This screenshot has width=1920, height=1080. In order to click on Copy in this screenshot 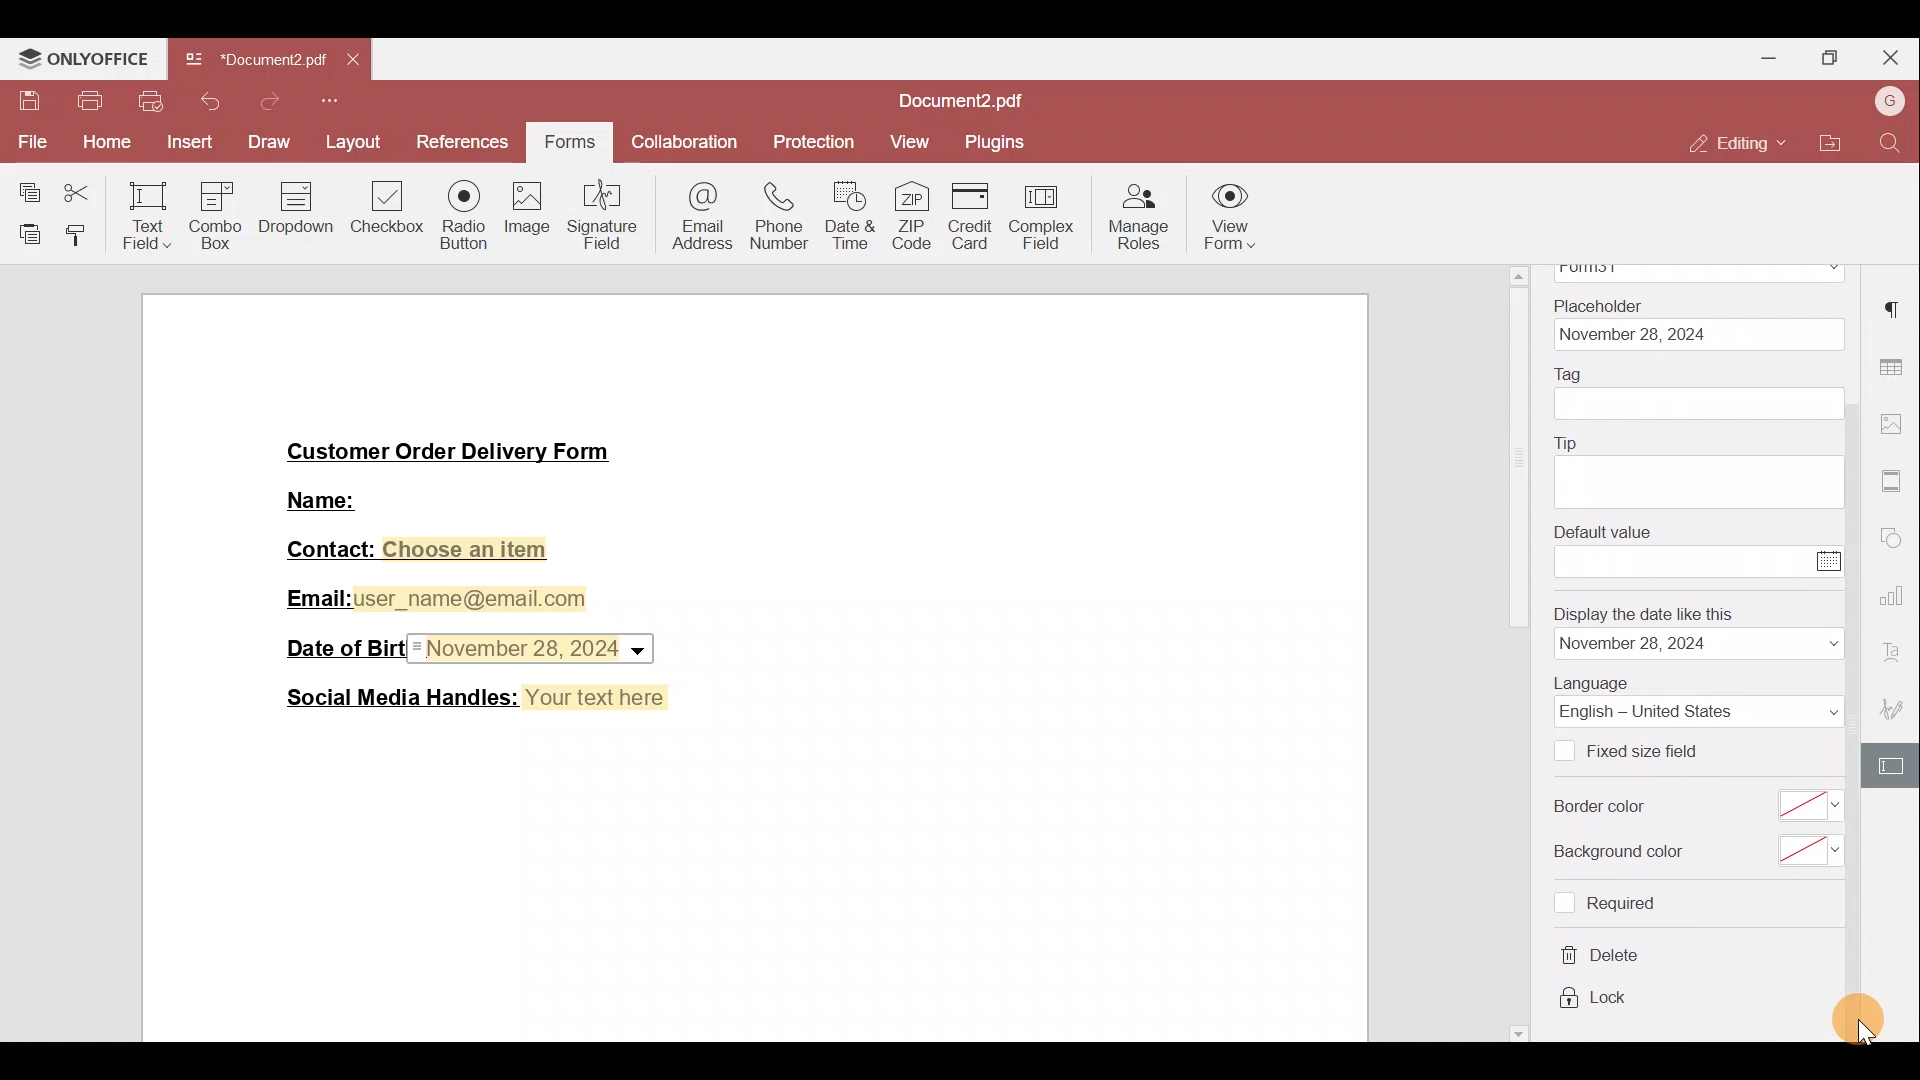, I will do `click(25, 188)`.